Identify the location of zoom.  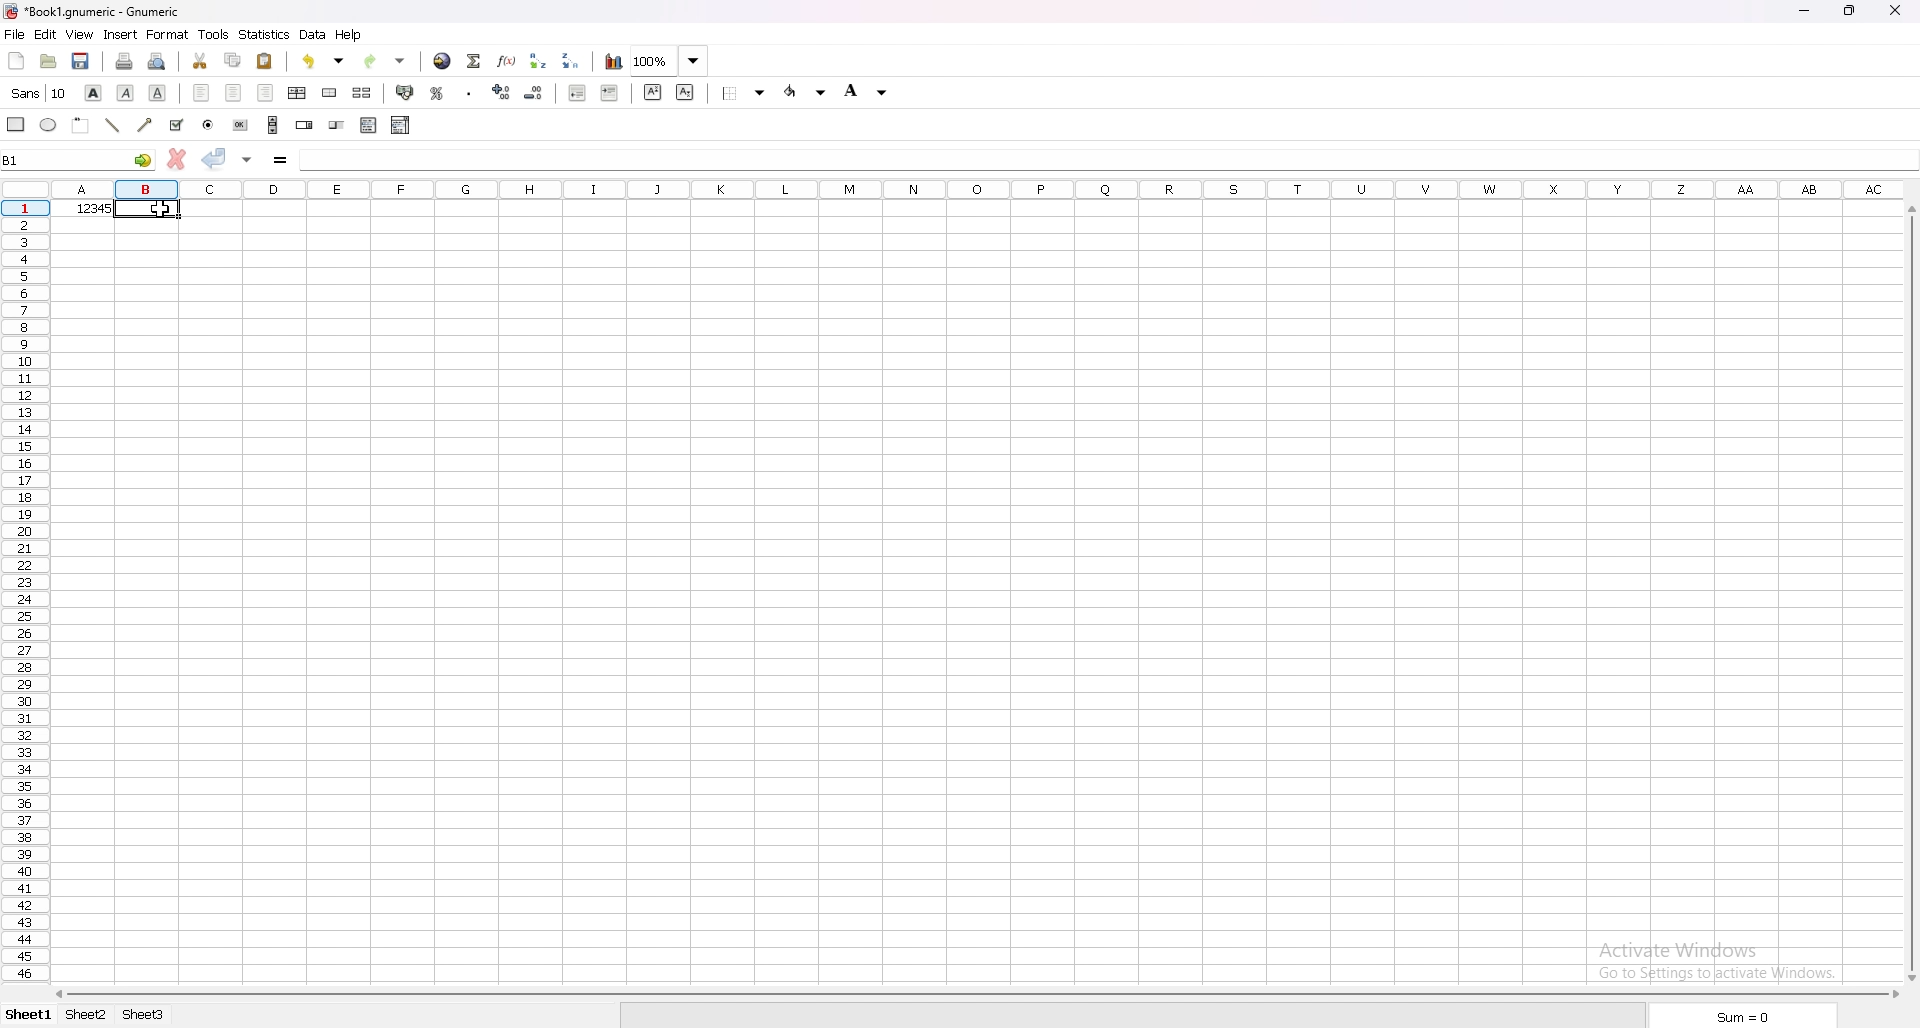
(670, 60).